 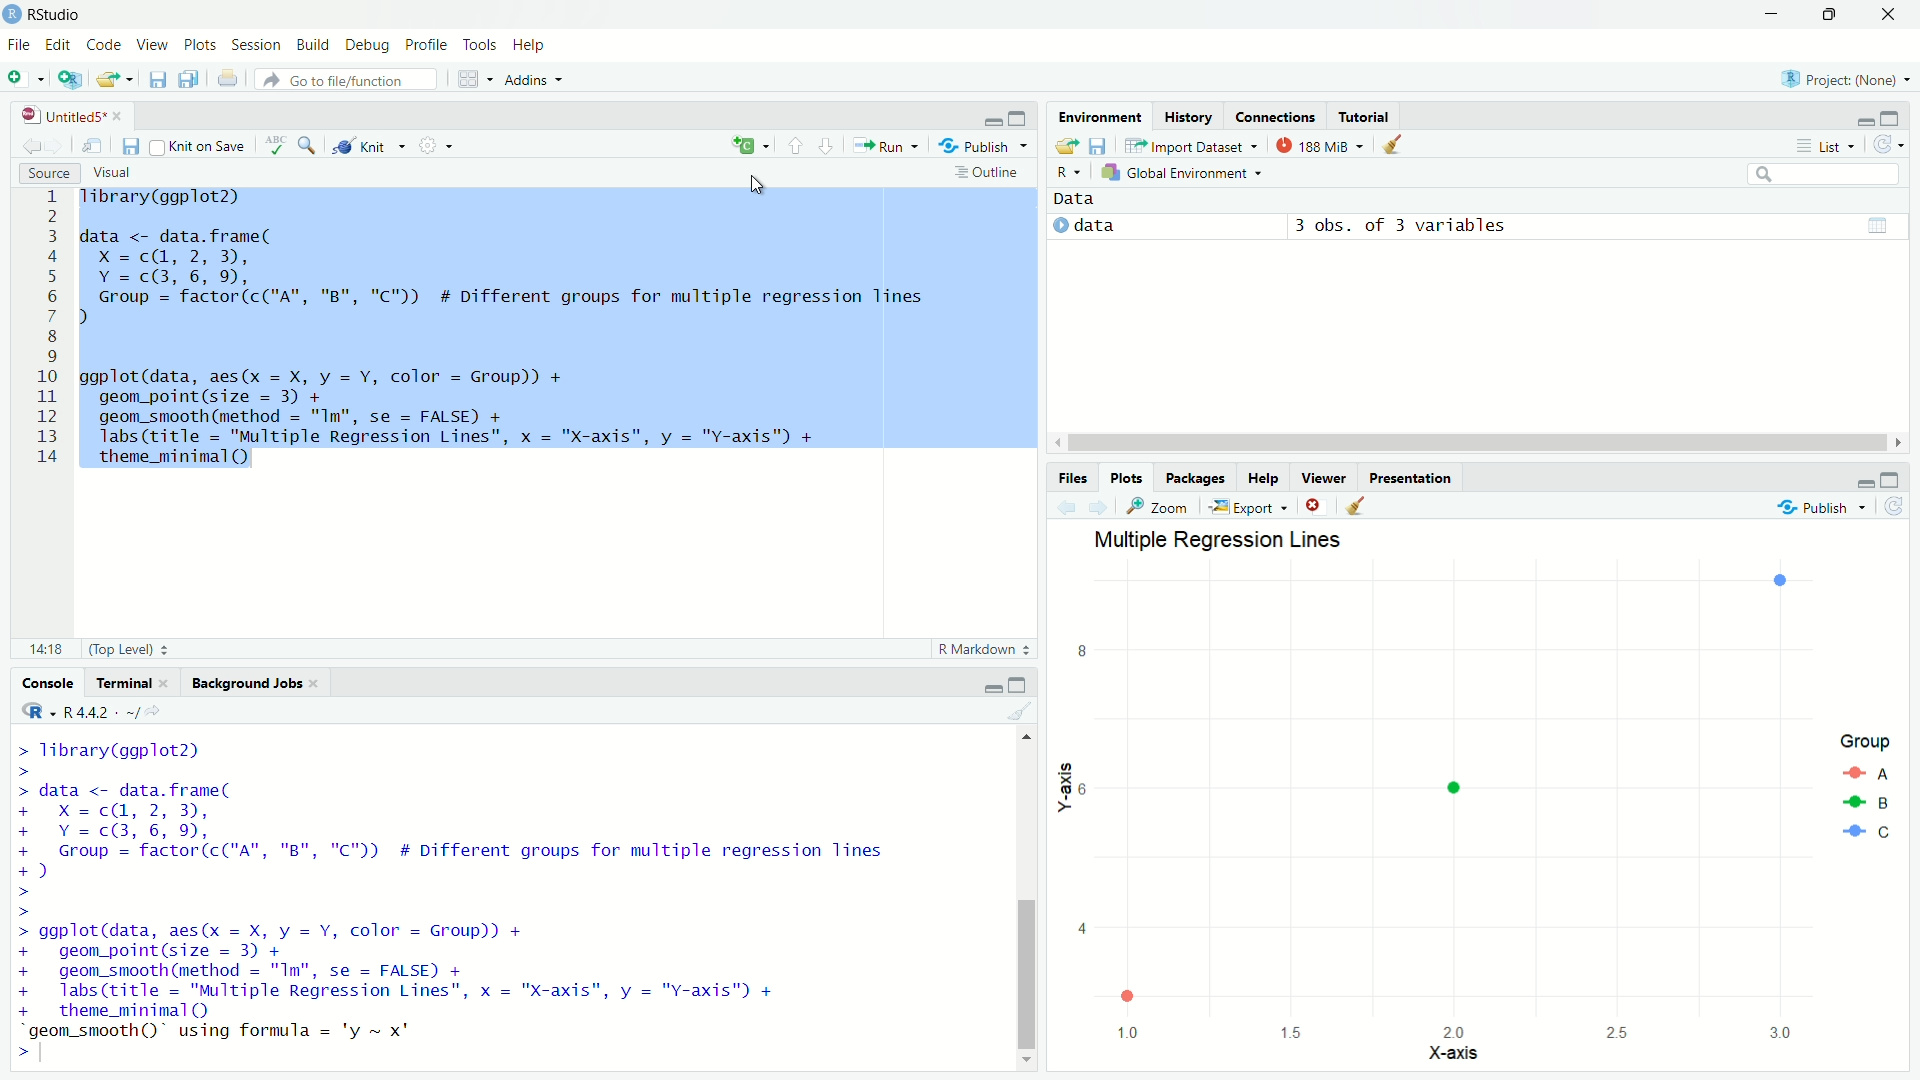 What do you see at coordinates (891, 145) in the screenshot?
I see `Run +` at bounding box center [891, 145].